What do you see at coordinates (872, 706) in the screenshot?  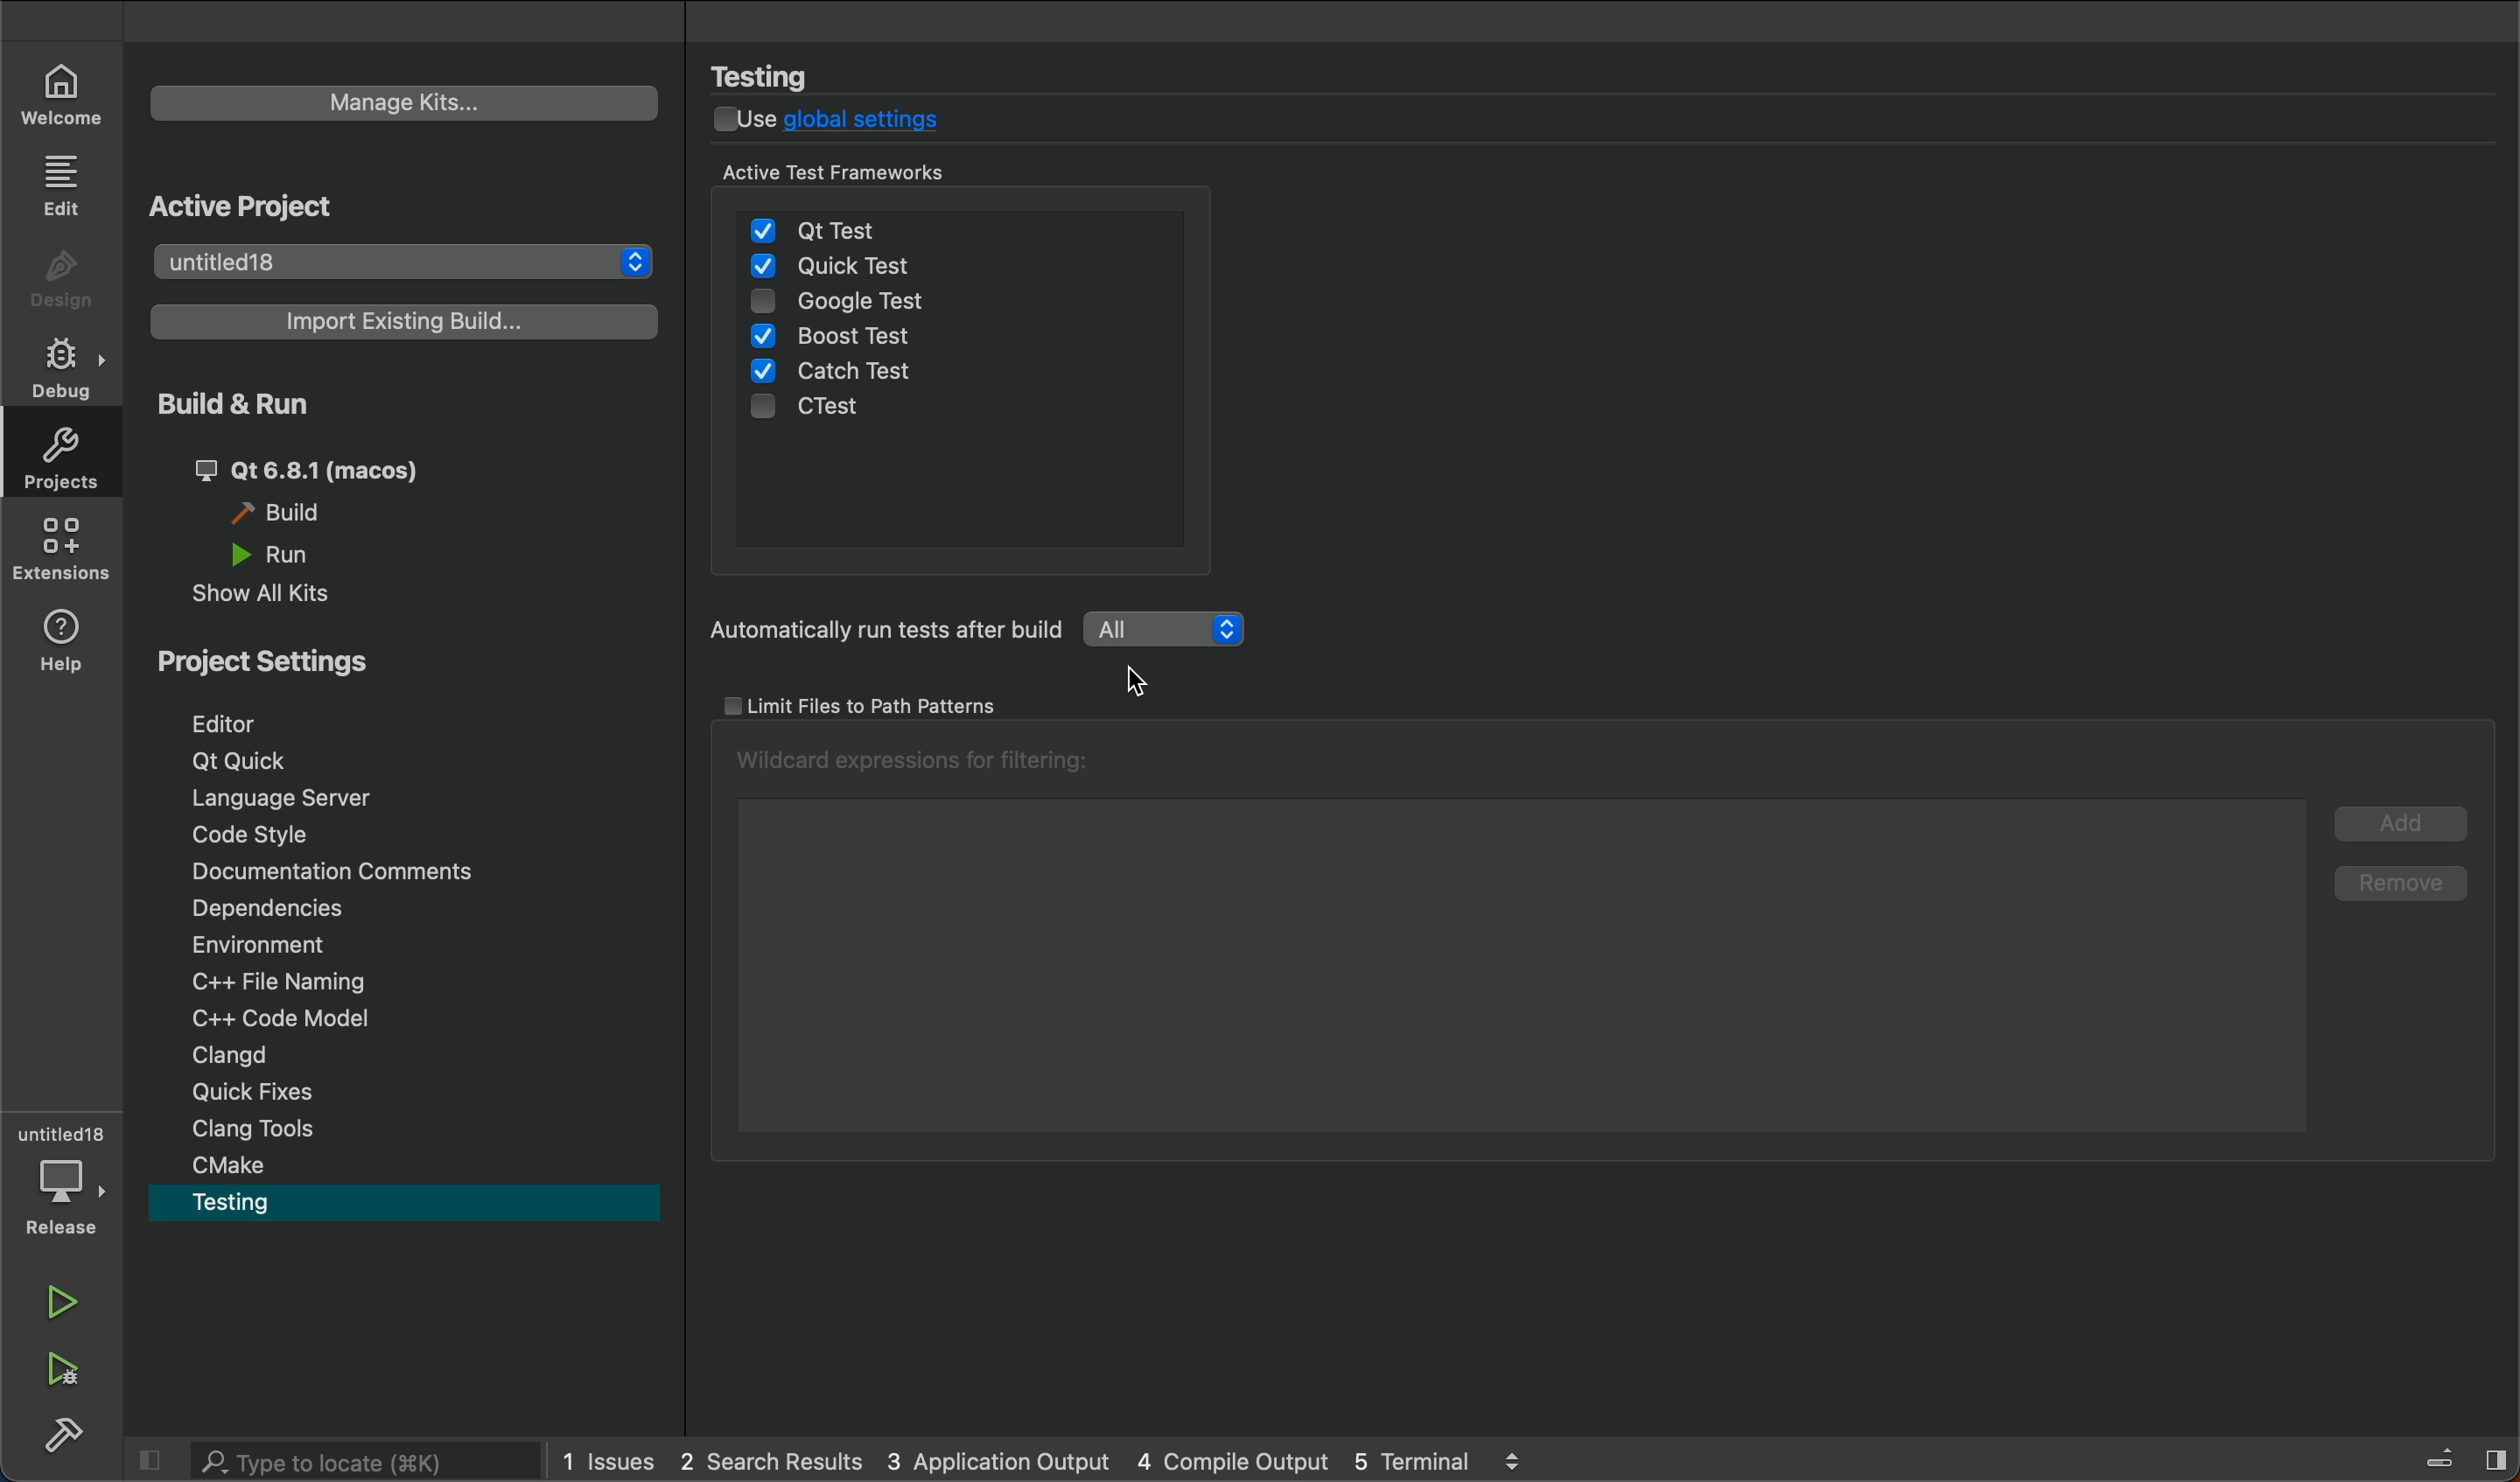 I see `path patterns` at bounding box center [872, 706].